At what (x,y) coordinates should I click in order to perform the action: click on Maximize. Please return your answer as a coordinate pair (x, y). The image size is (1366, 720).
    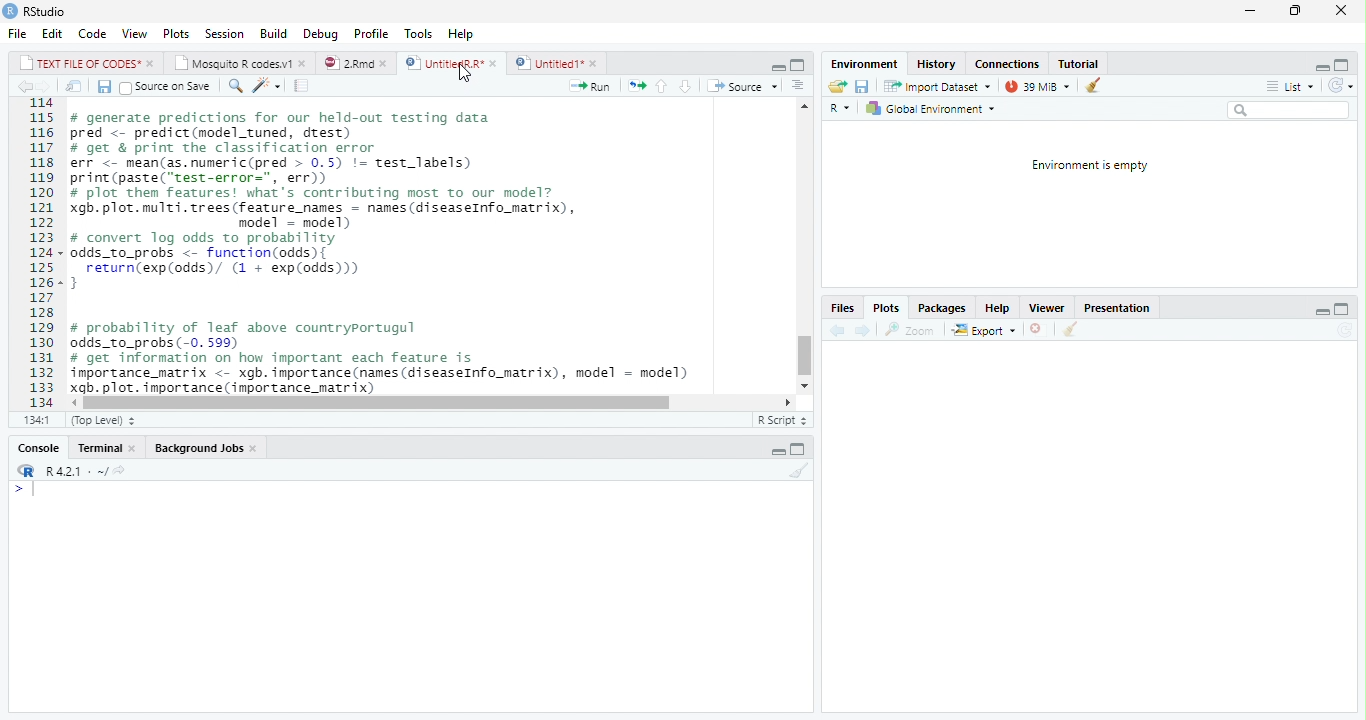
    Looking at the image, I should click on (801, 447).